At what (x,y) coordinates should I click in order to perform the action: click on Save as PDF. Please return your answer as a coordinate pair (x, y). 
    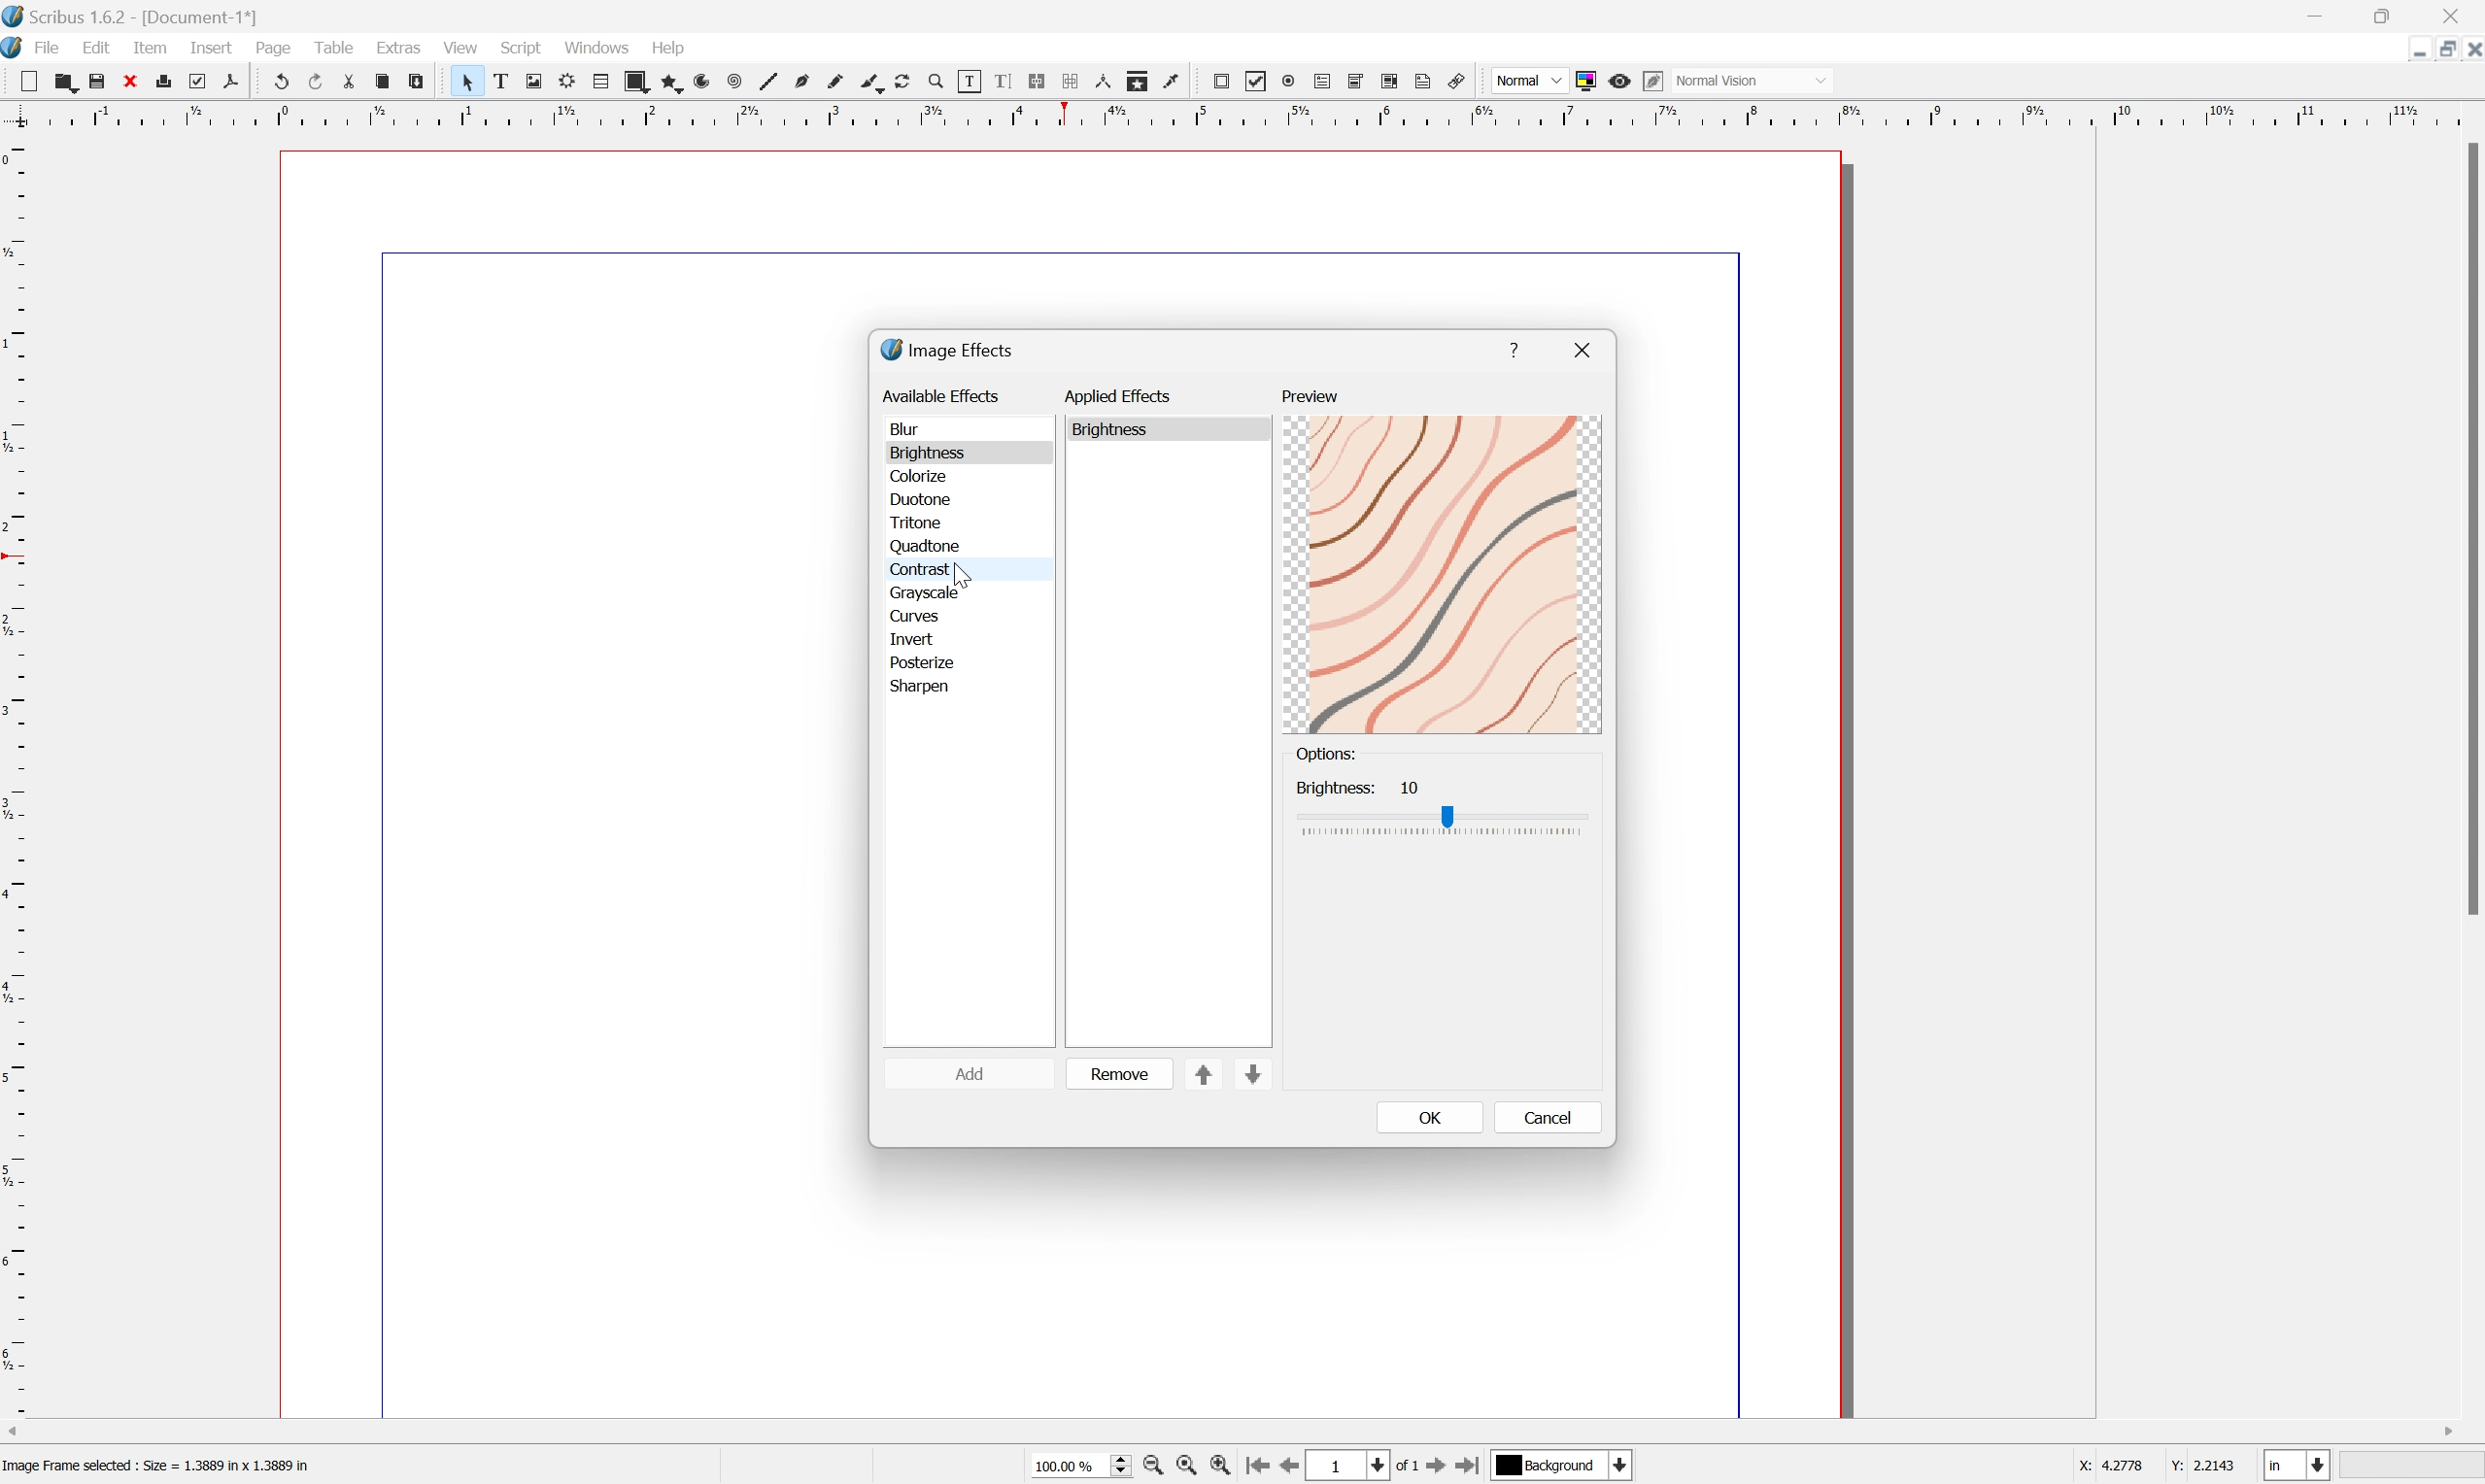
    Looking at the image, I should click on (232, 79).